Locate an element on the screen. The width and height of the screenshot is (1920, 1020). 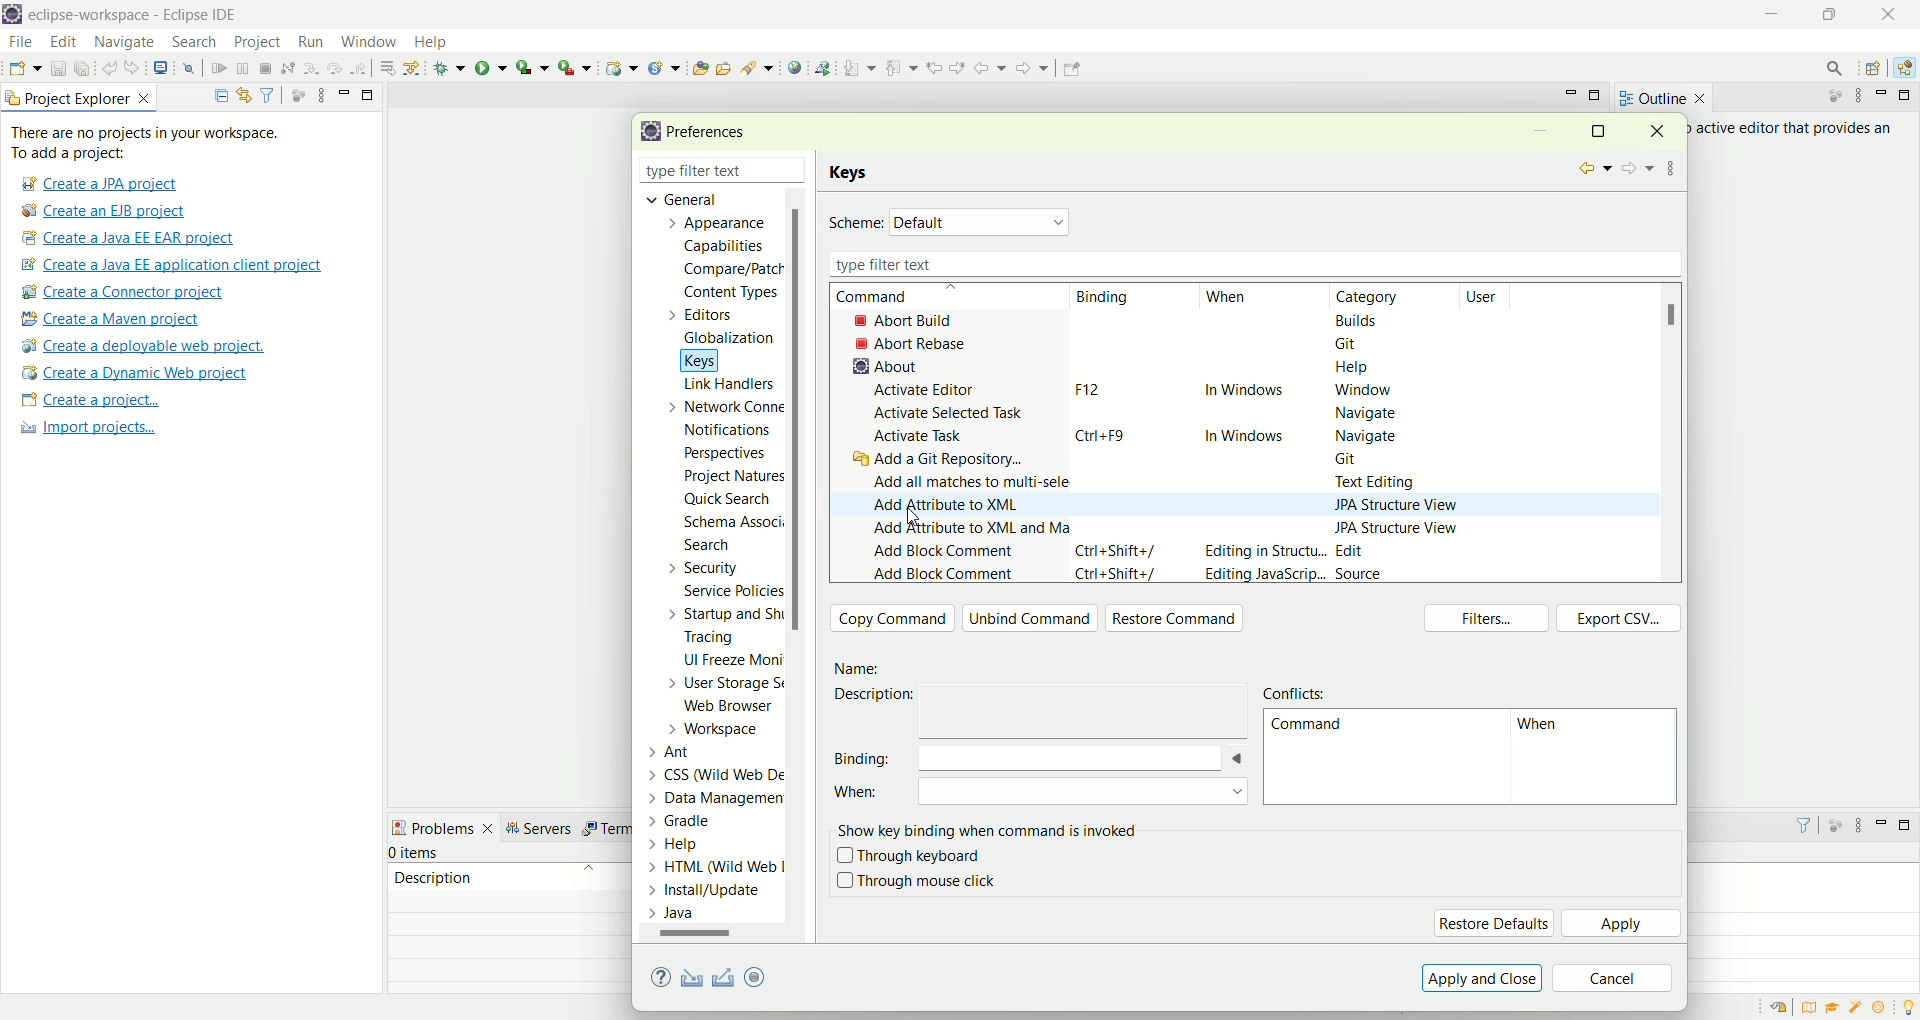
show key binding when command is involved is located at coordinates (992, 828).